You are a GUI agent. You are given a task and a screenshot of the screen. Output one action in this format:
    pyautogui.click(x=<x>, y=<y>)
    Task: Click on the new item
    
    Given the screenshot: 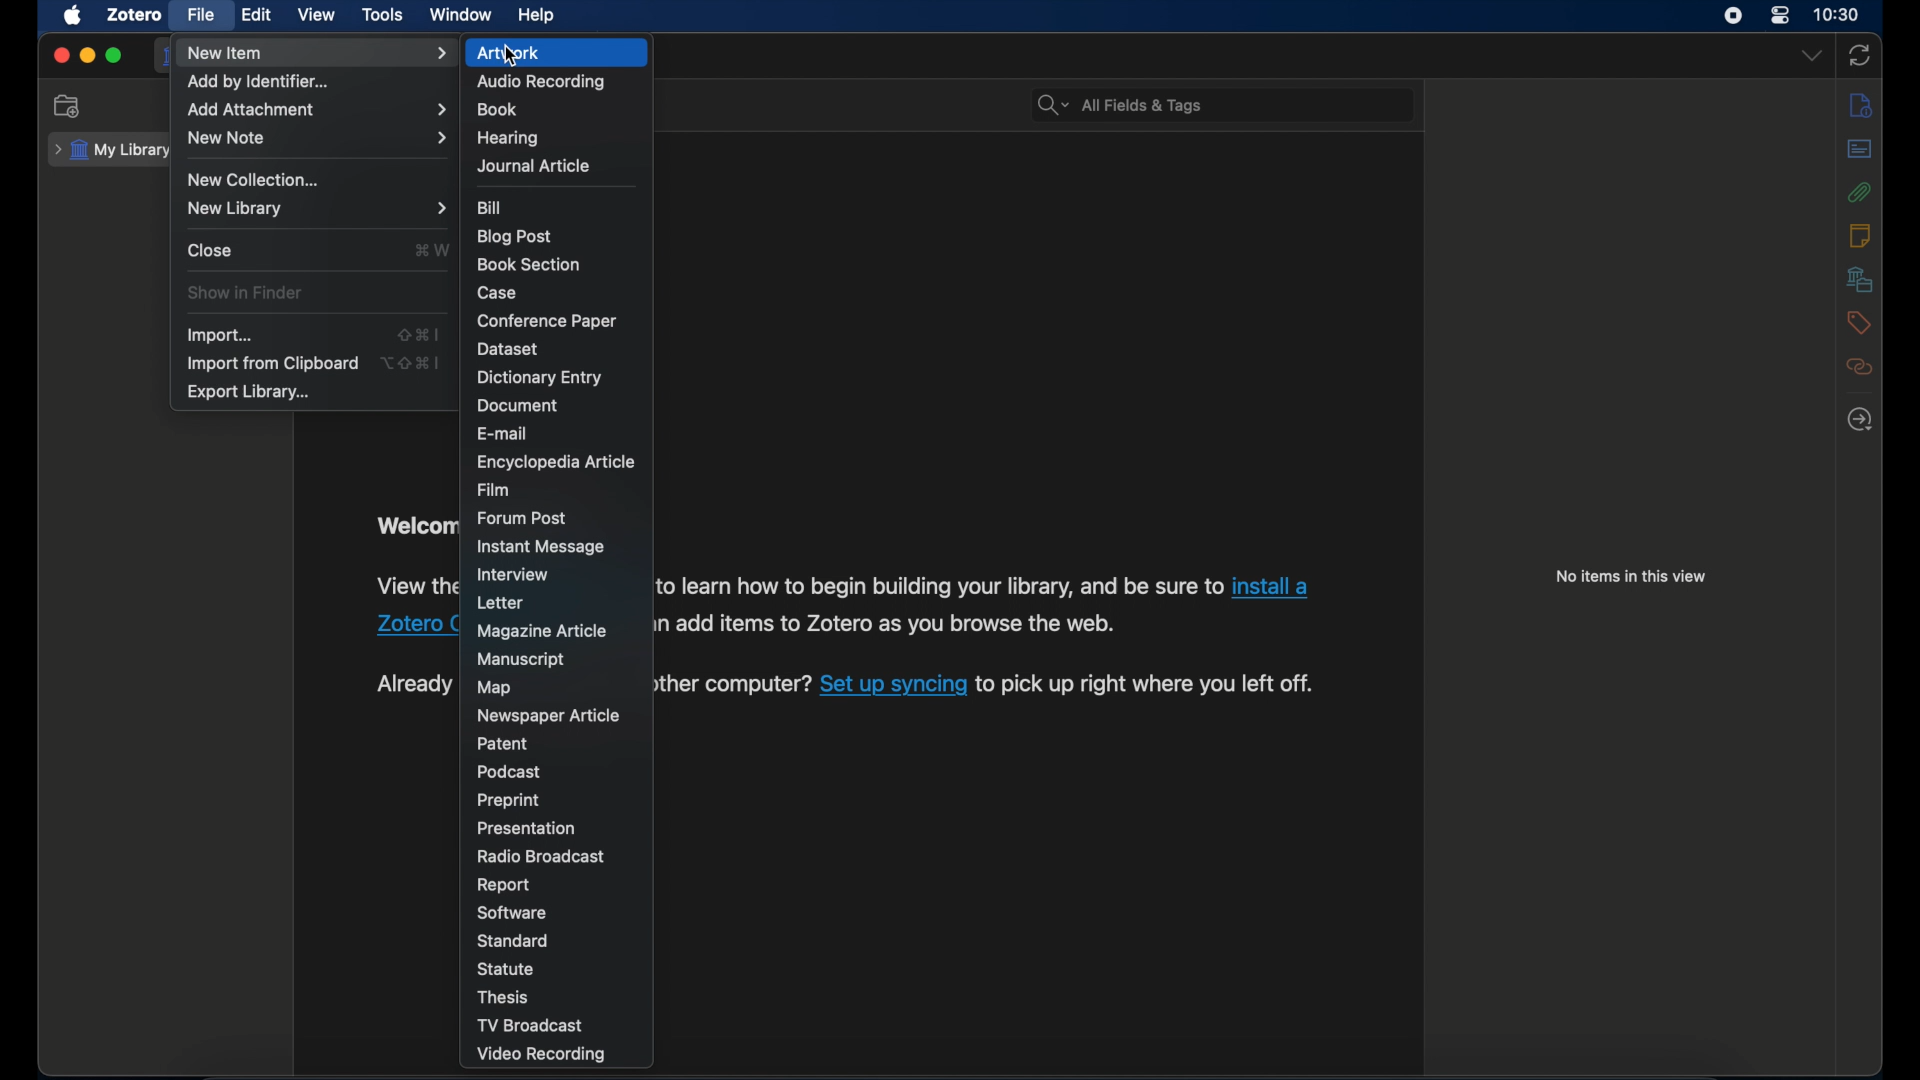 What is the action you would take?
    pyautogui.click(x=319, y=53)
    